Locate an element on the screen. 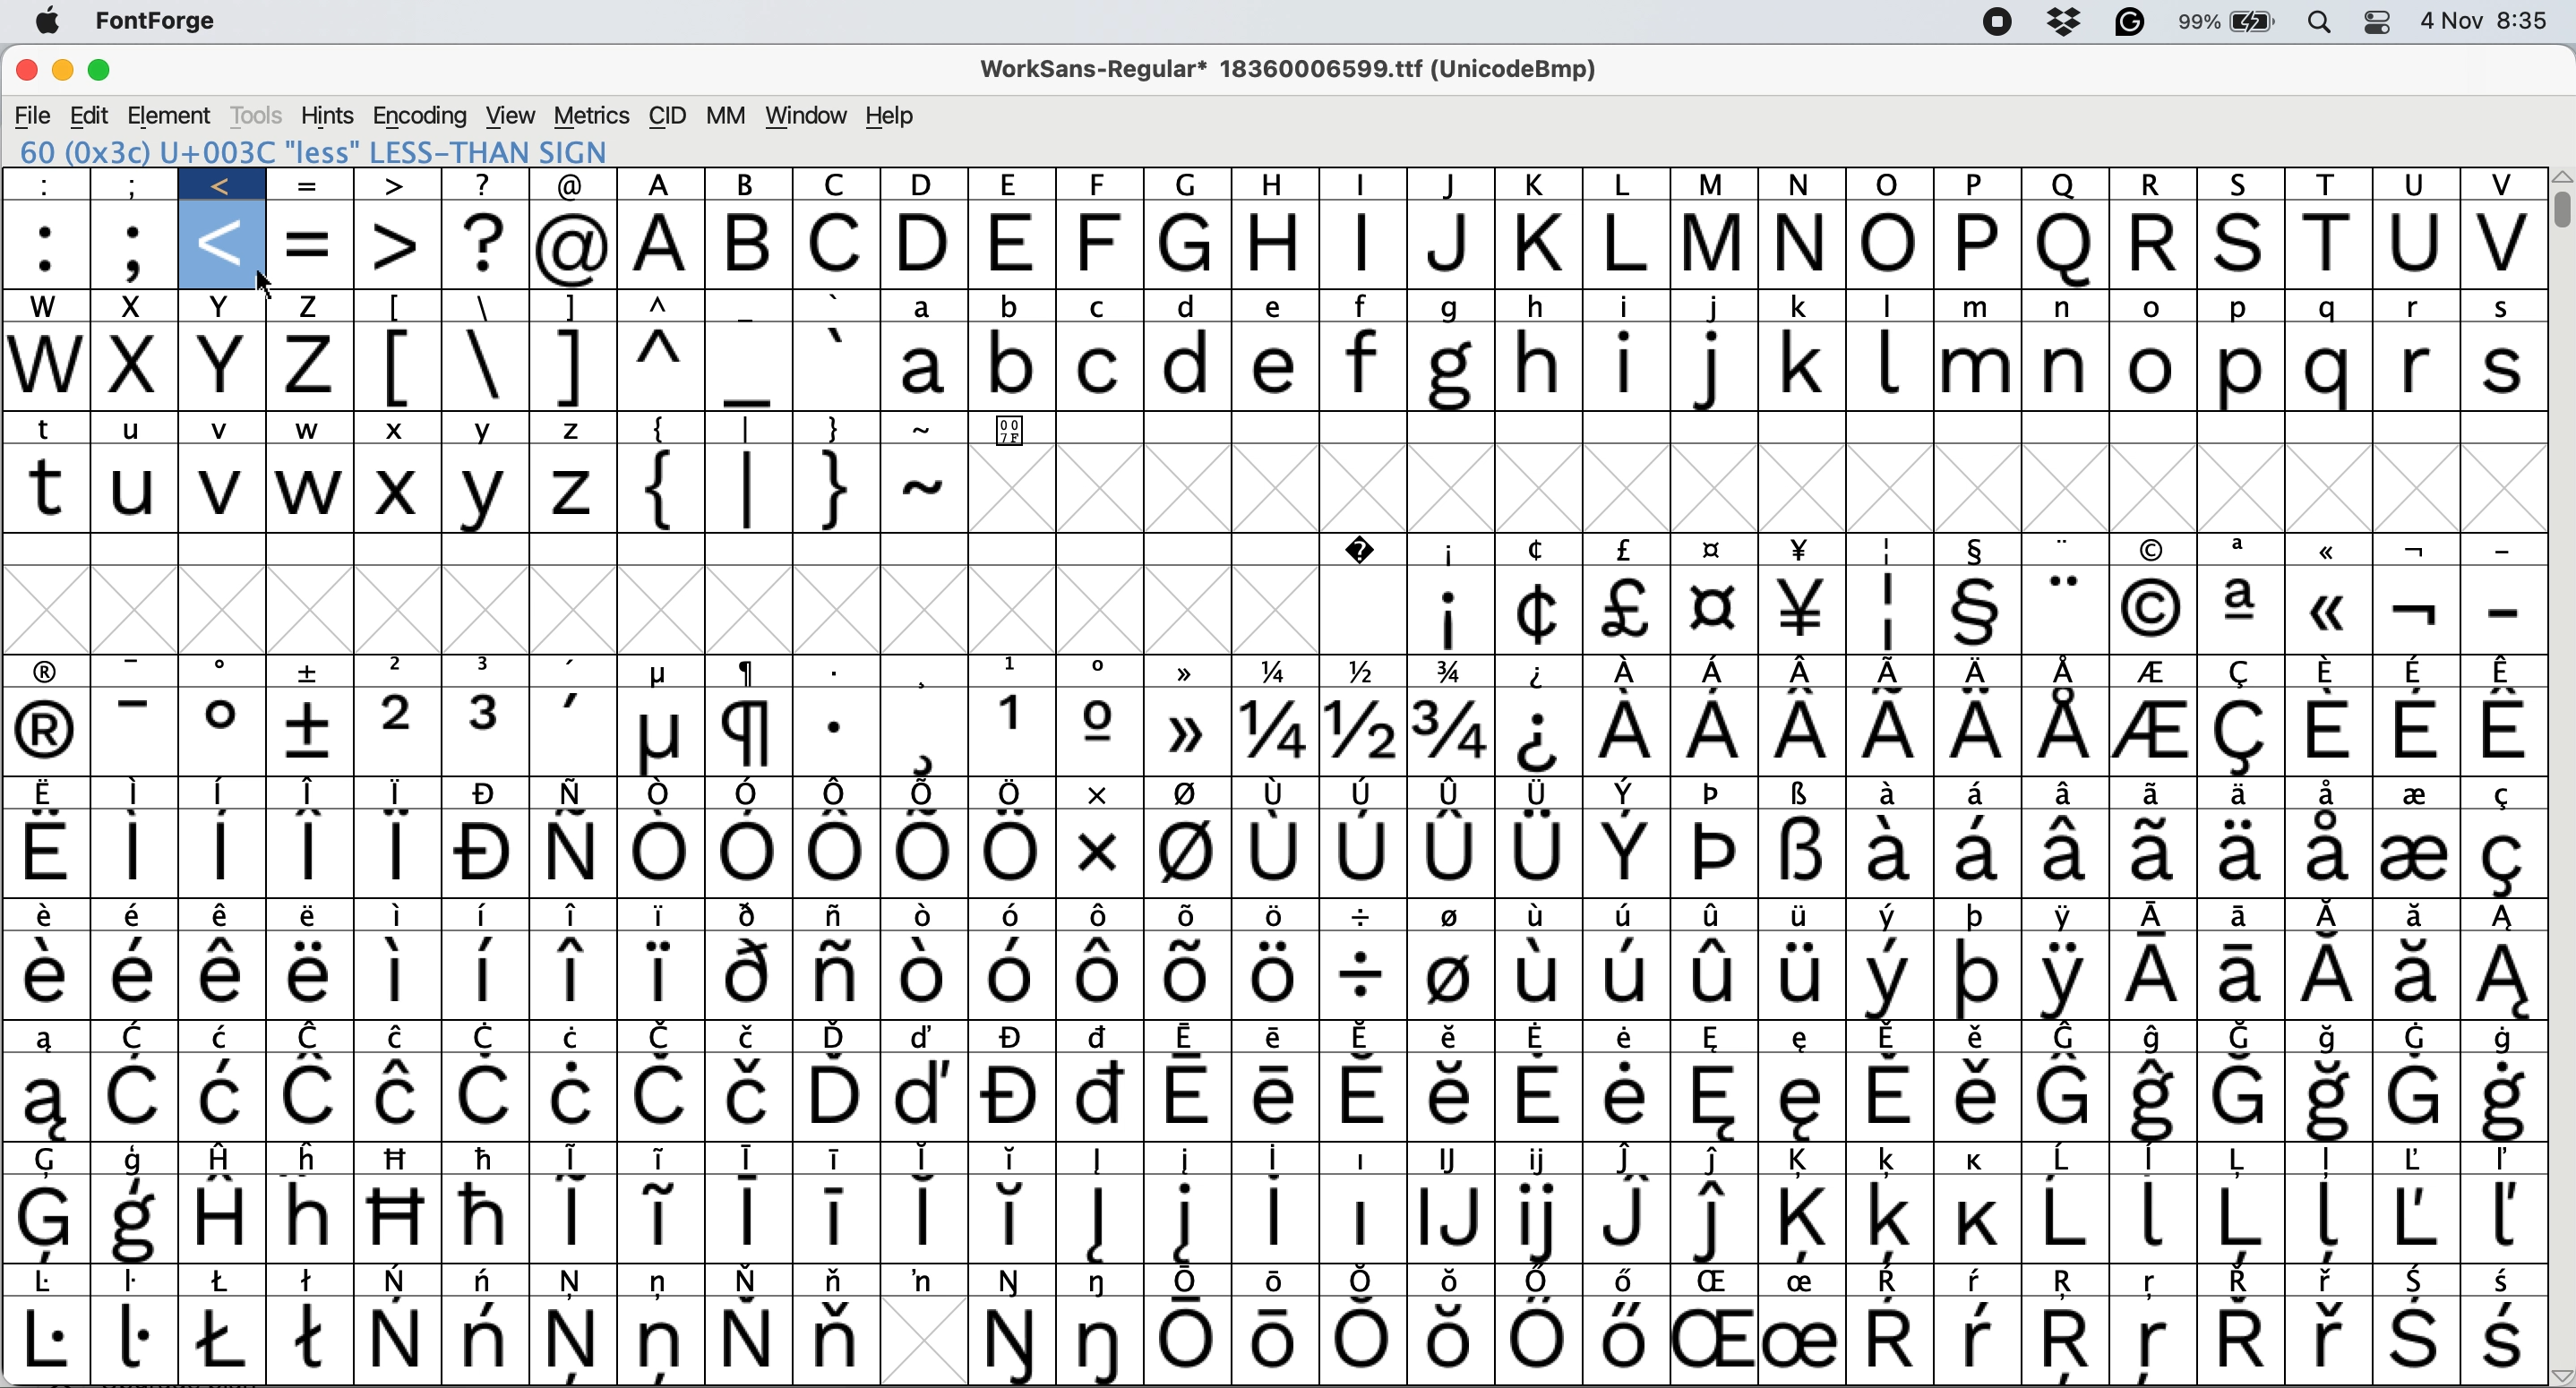  o is located at coordinates (2156, 368).